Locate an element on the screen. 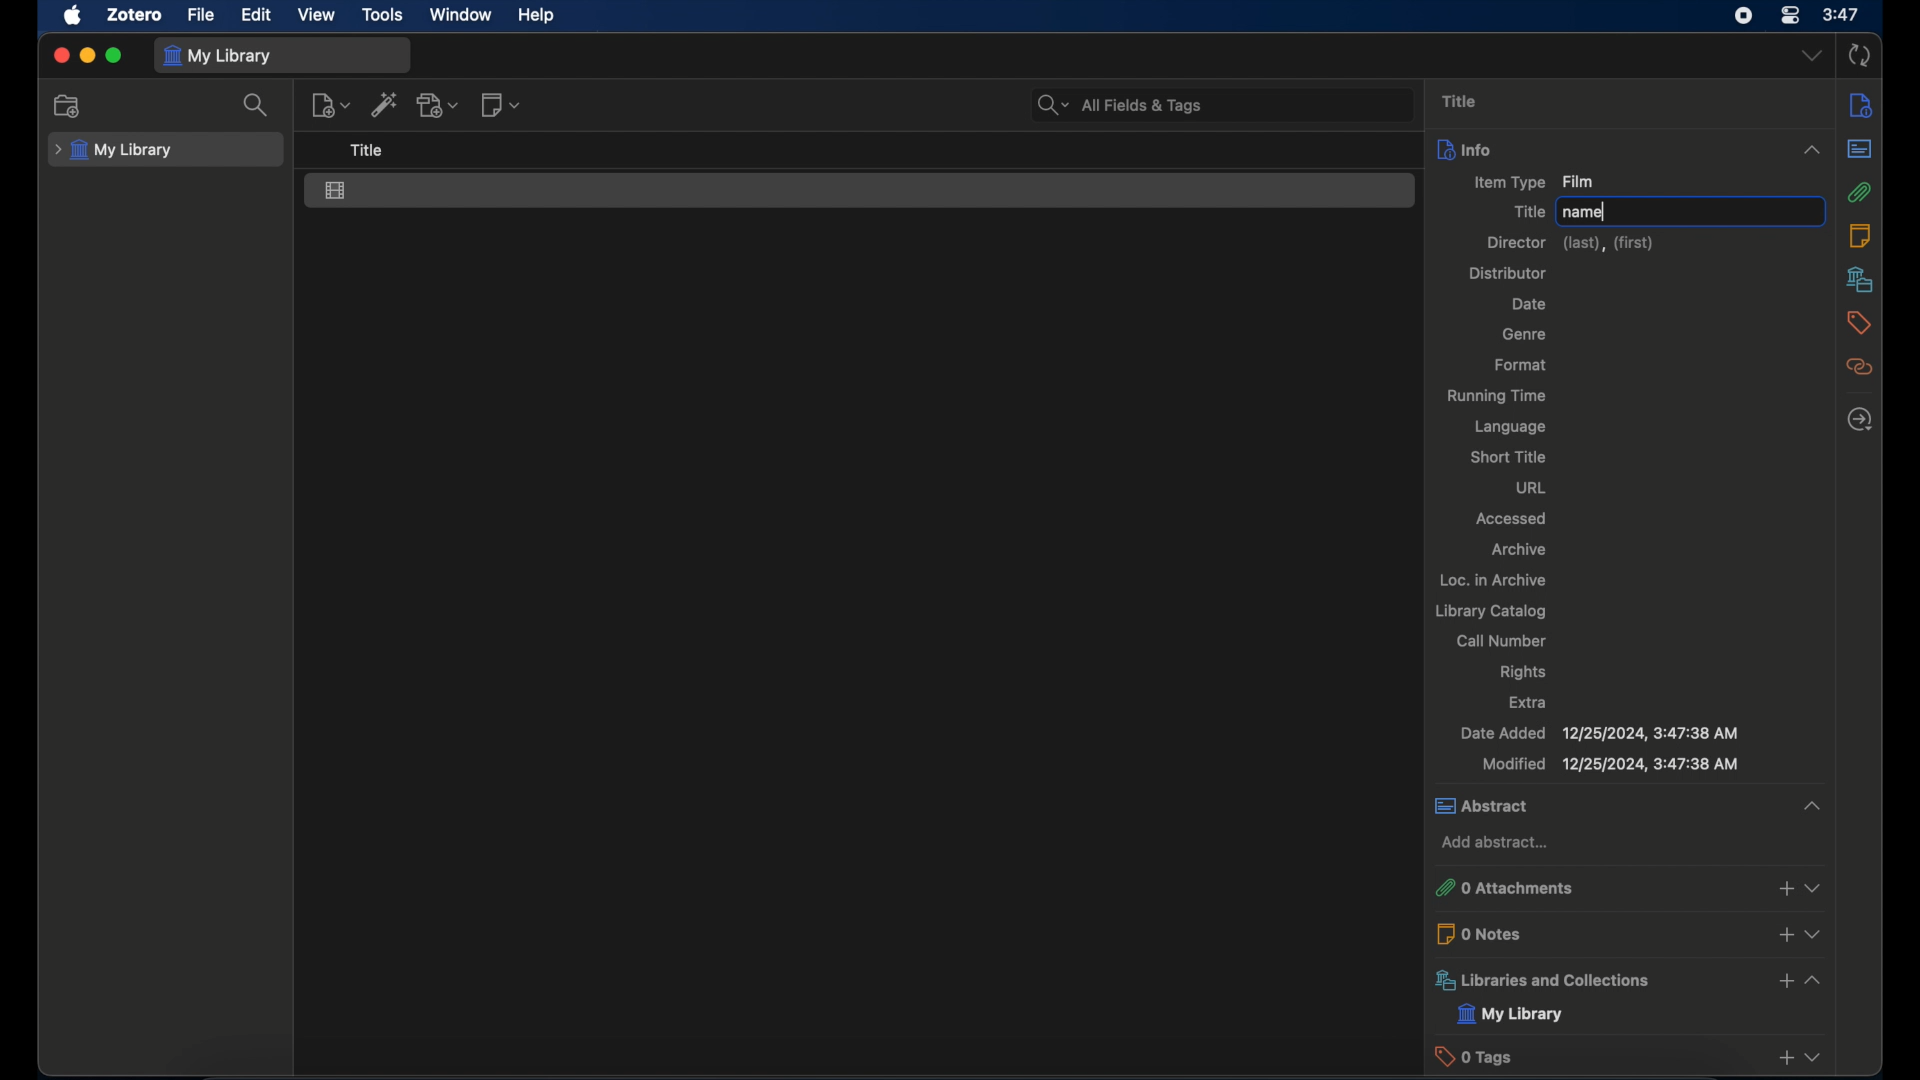  new collection is located at coordinates (67, 106).